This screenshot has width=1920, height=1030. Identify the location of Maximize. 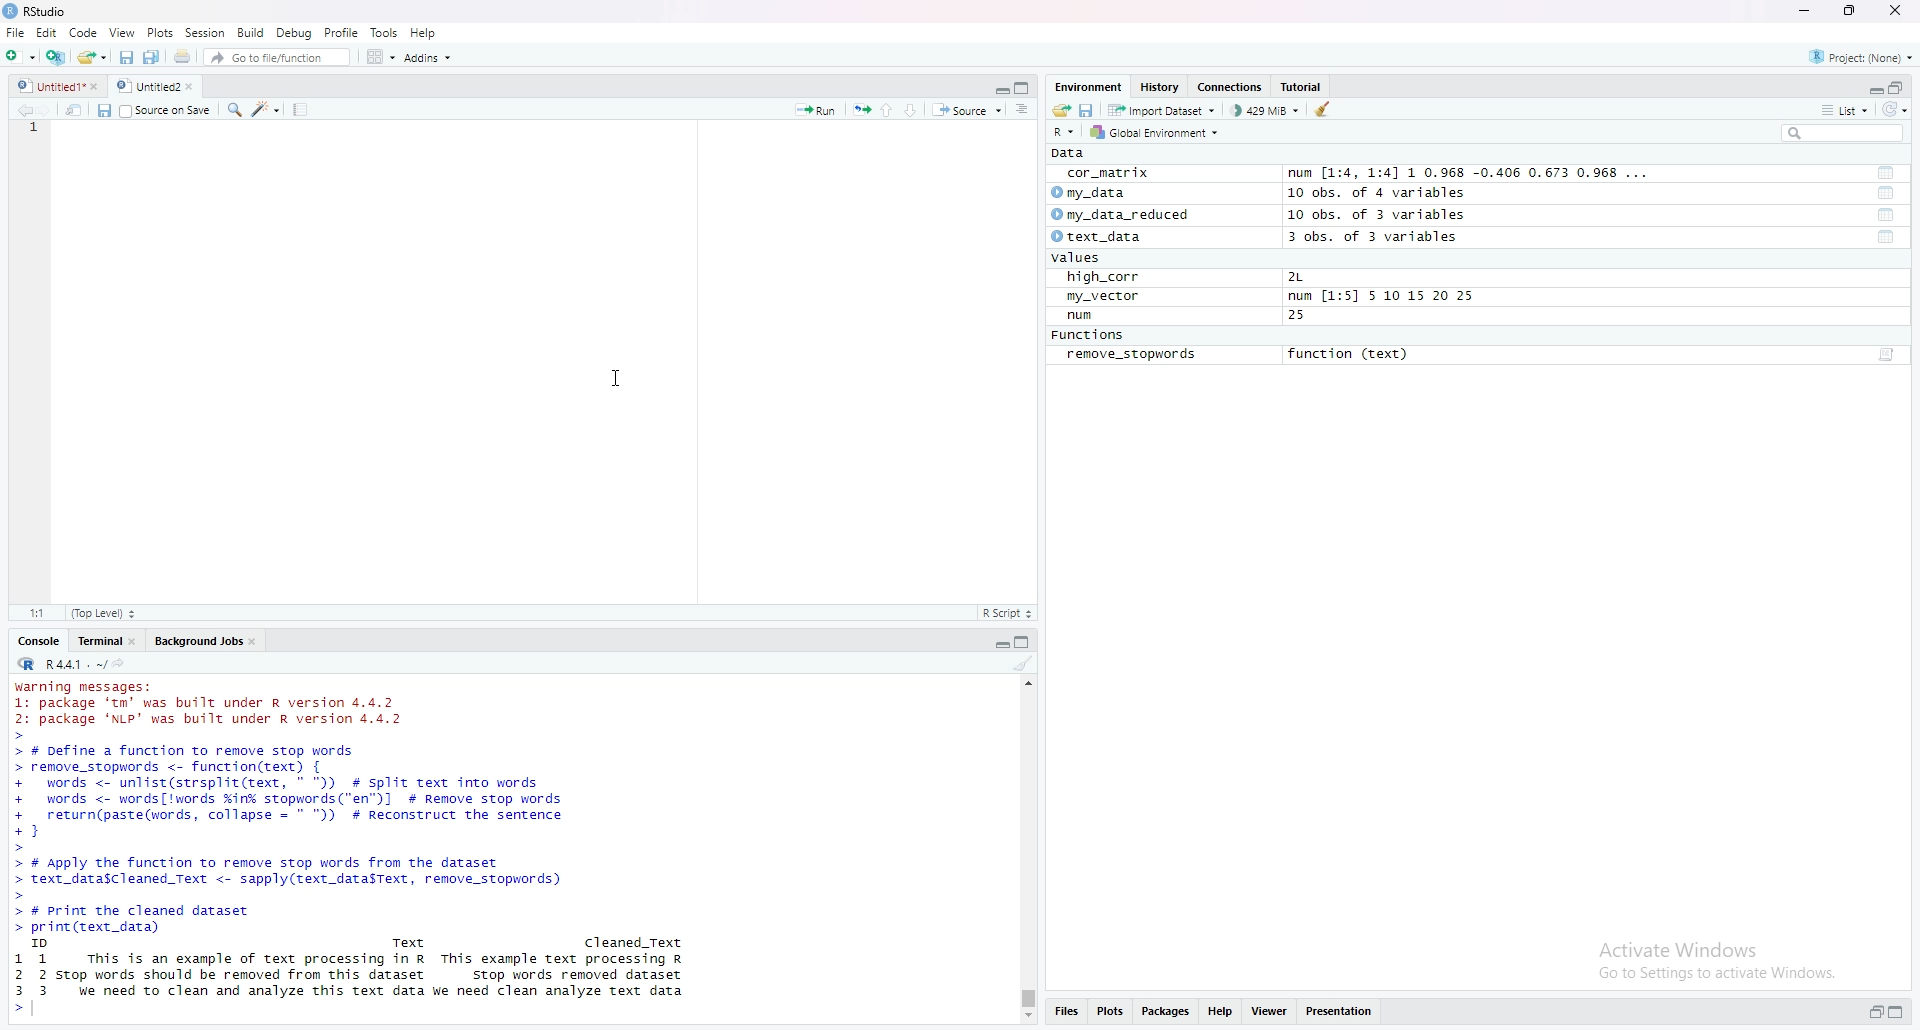
(1896, 1011).